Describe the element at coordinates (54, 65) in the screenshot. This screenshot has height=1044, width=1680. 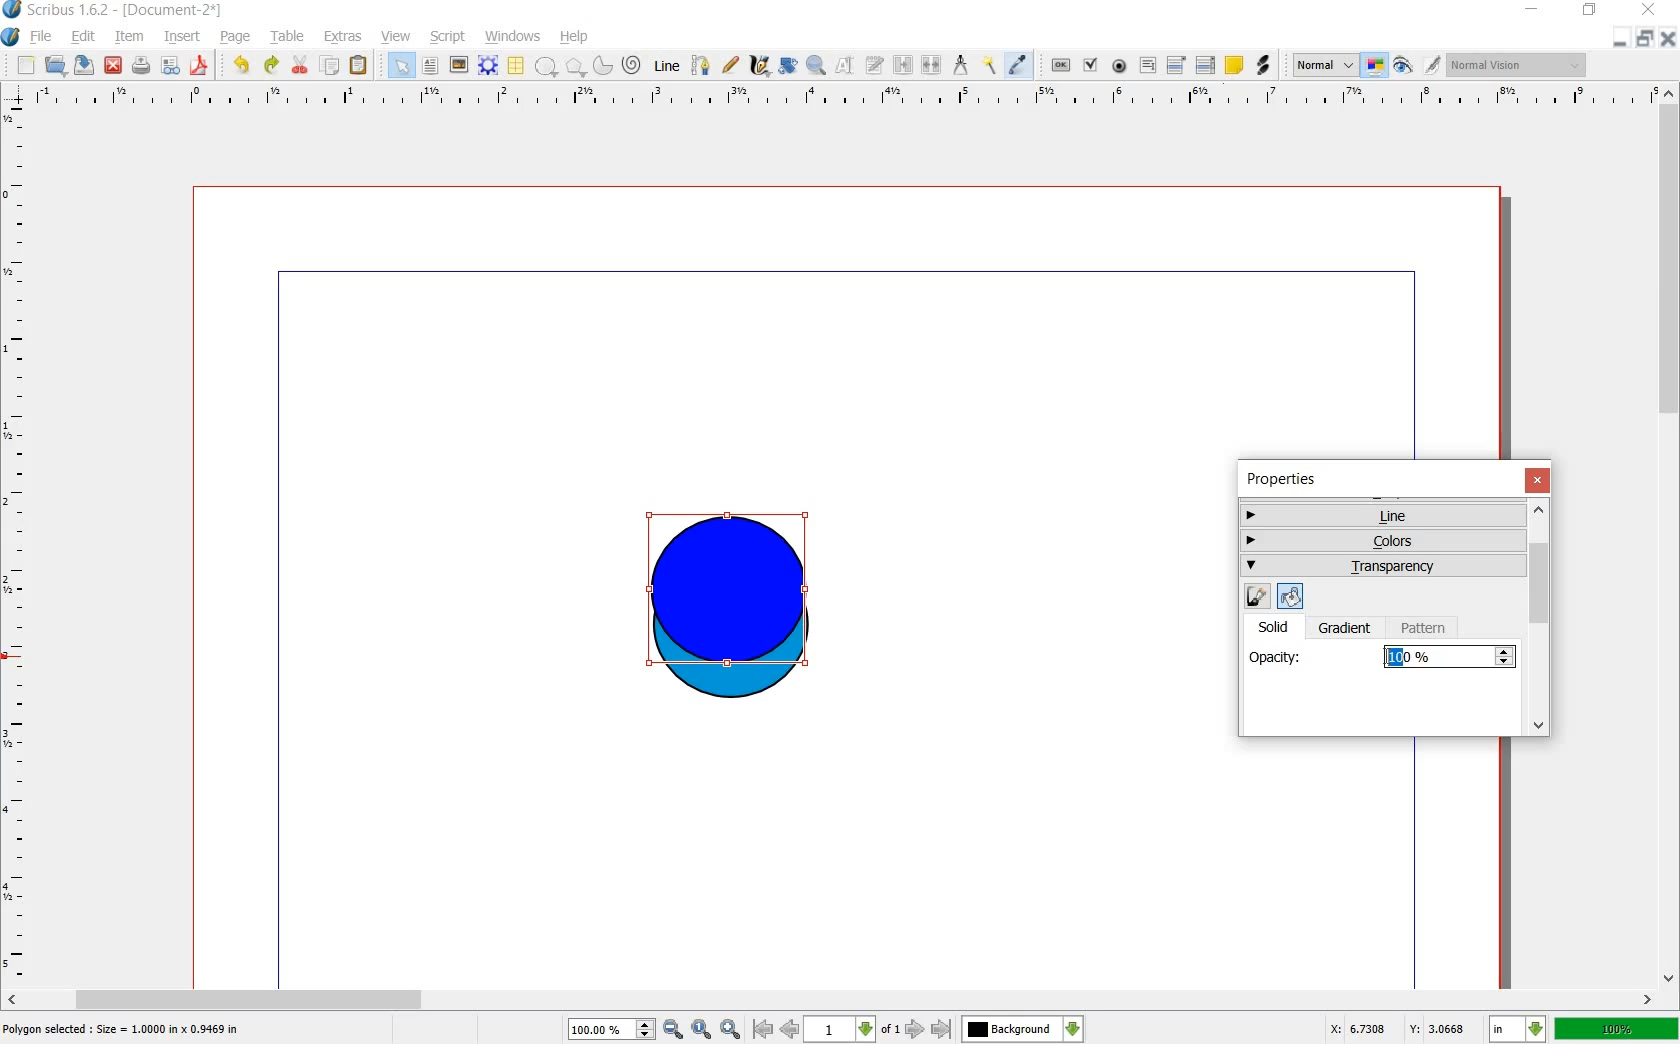
I see `open` at that location.